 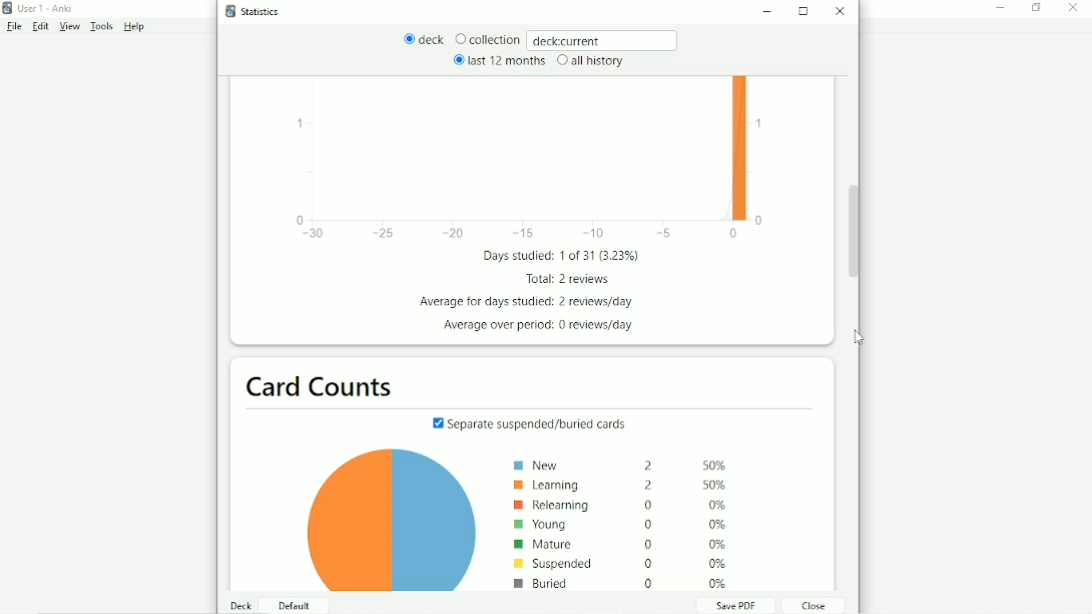 What do you see at coordinates (842, 11) in the screenshot?
I see `Close` at bounding box center [842, 11].